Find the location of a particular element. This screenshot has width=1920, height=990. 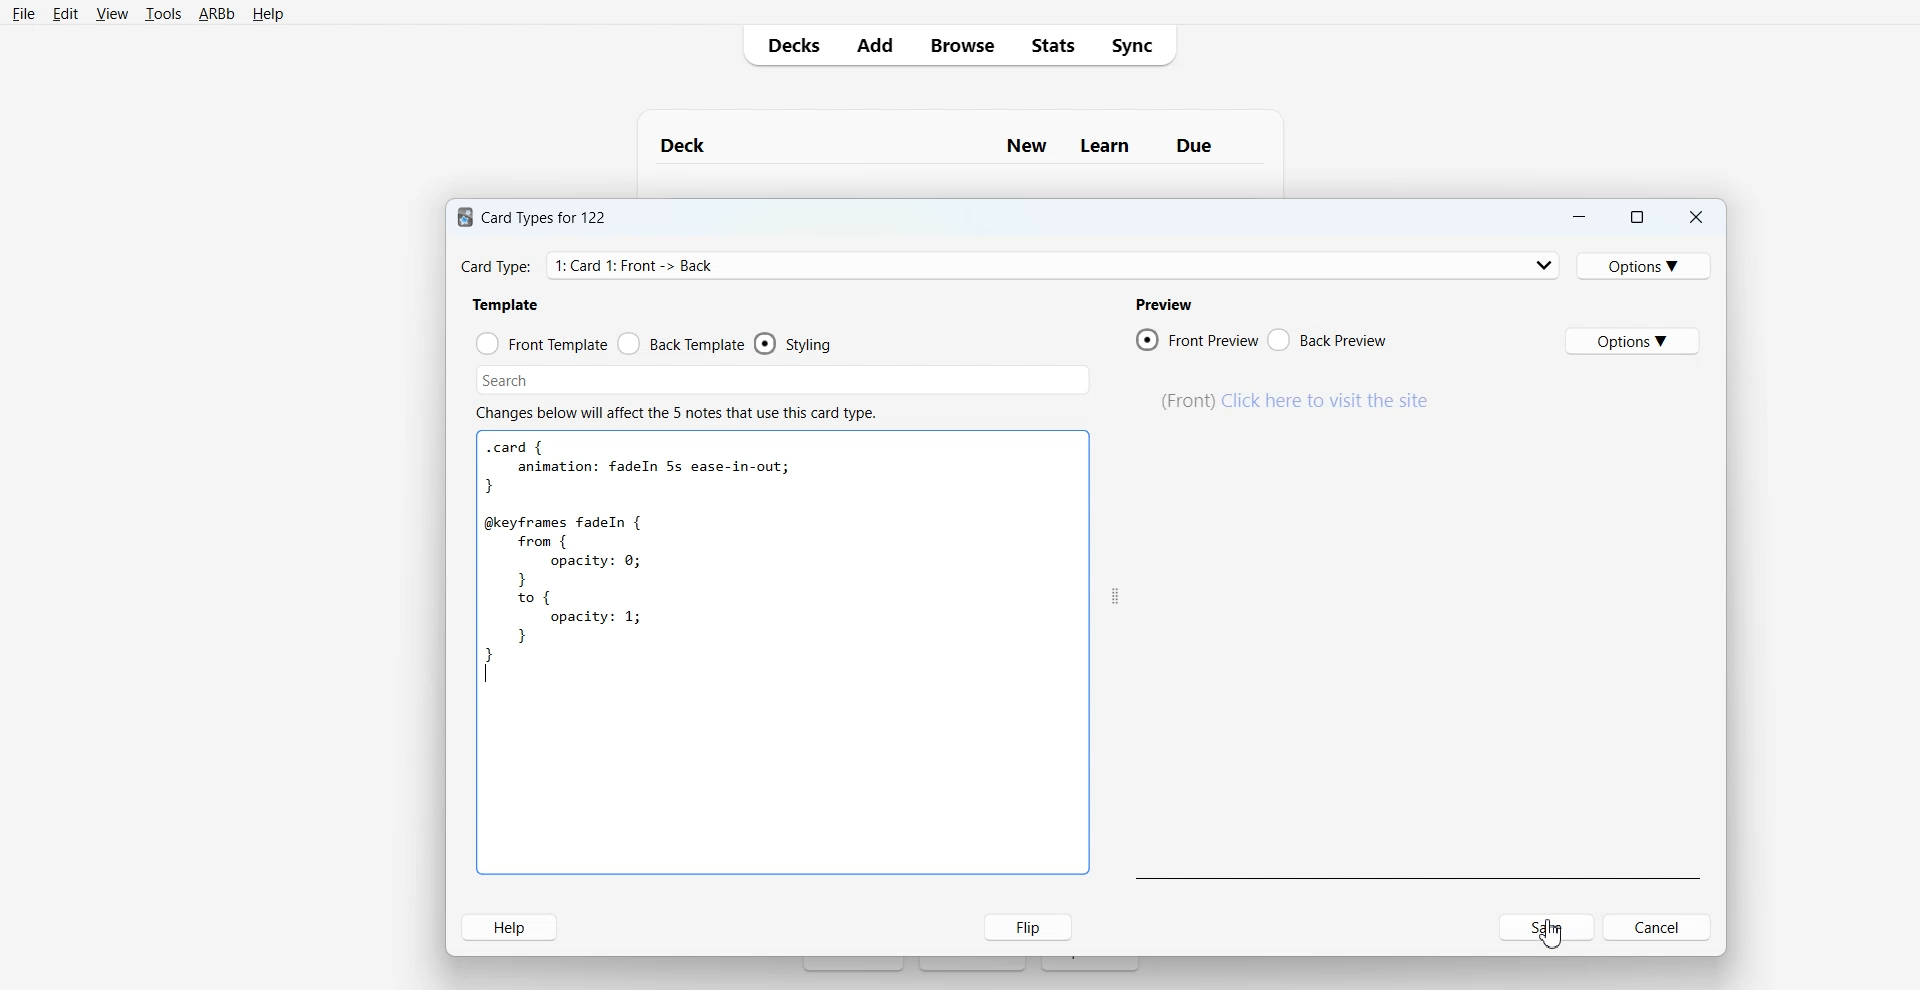

text 1 is located at coordinates (537, 218).